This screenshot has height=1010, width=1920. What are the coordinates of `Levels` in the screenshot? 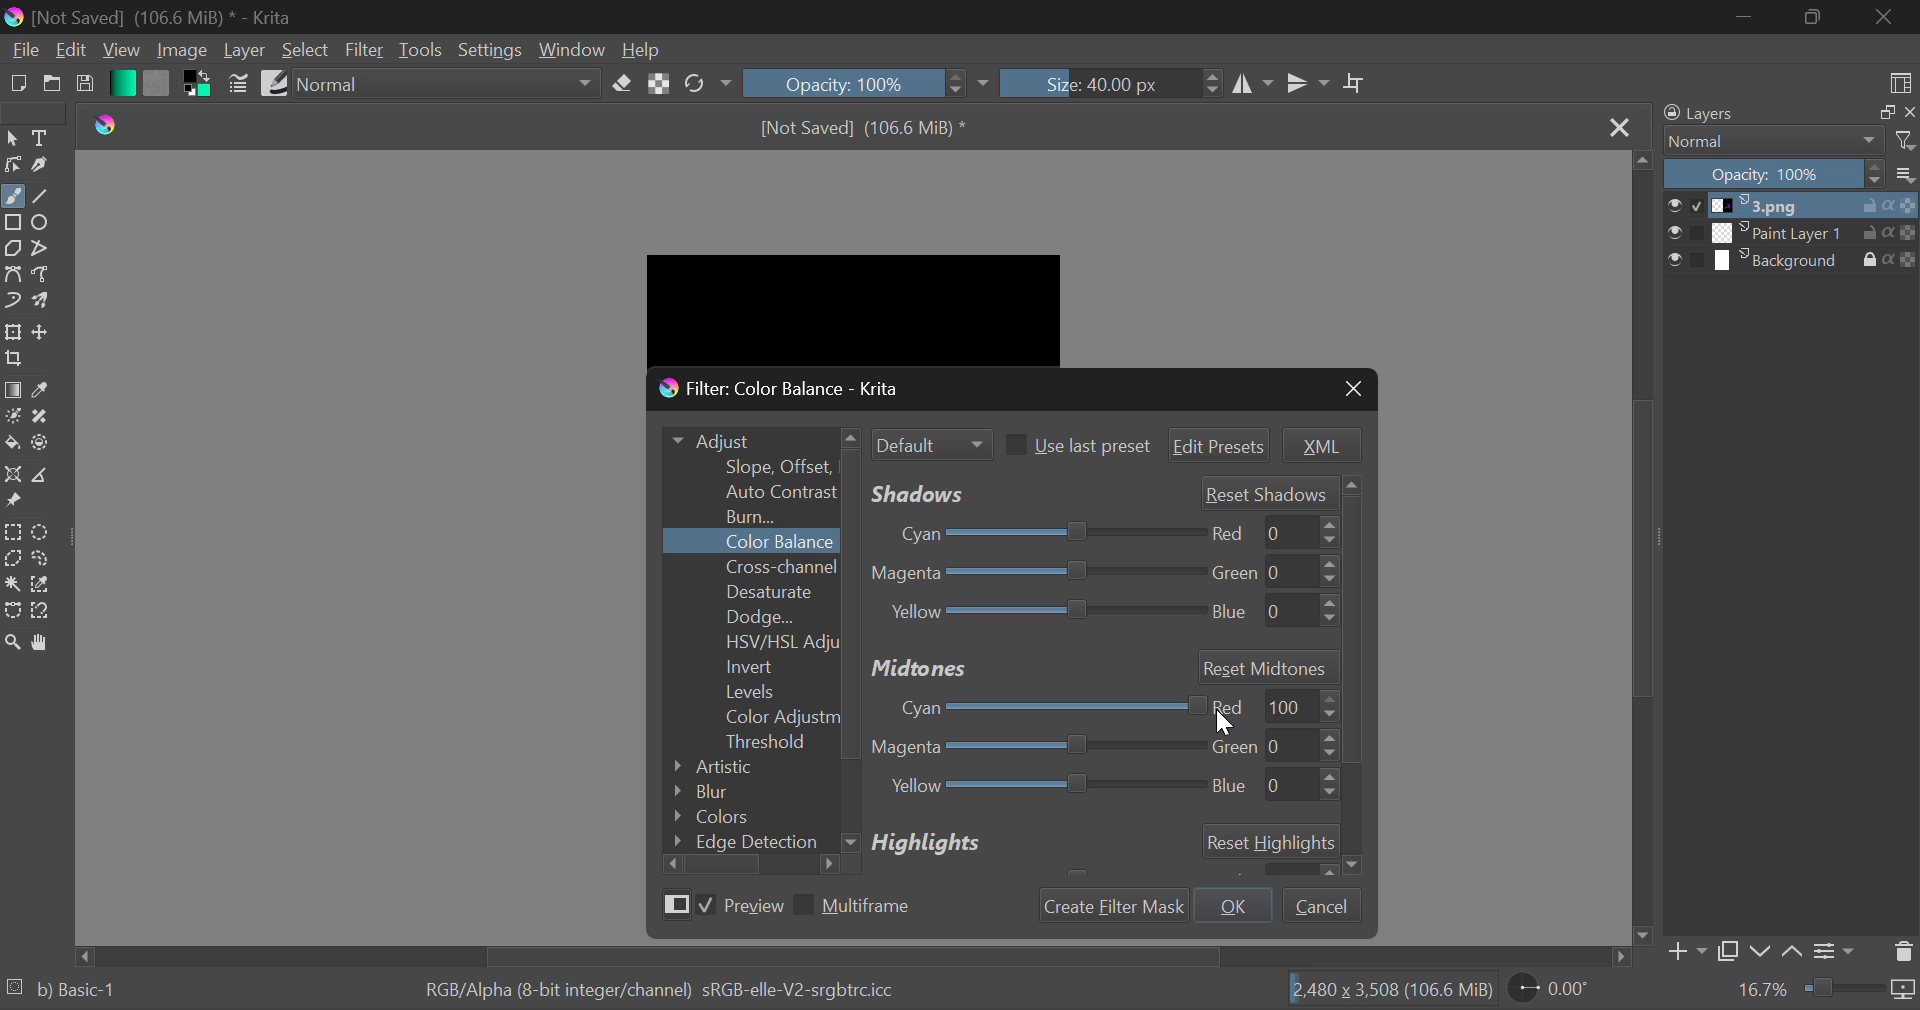 It's located at (752, 693).